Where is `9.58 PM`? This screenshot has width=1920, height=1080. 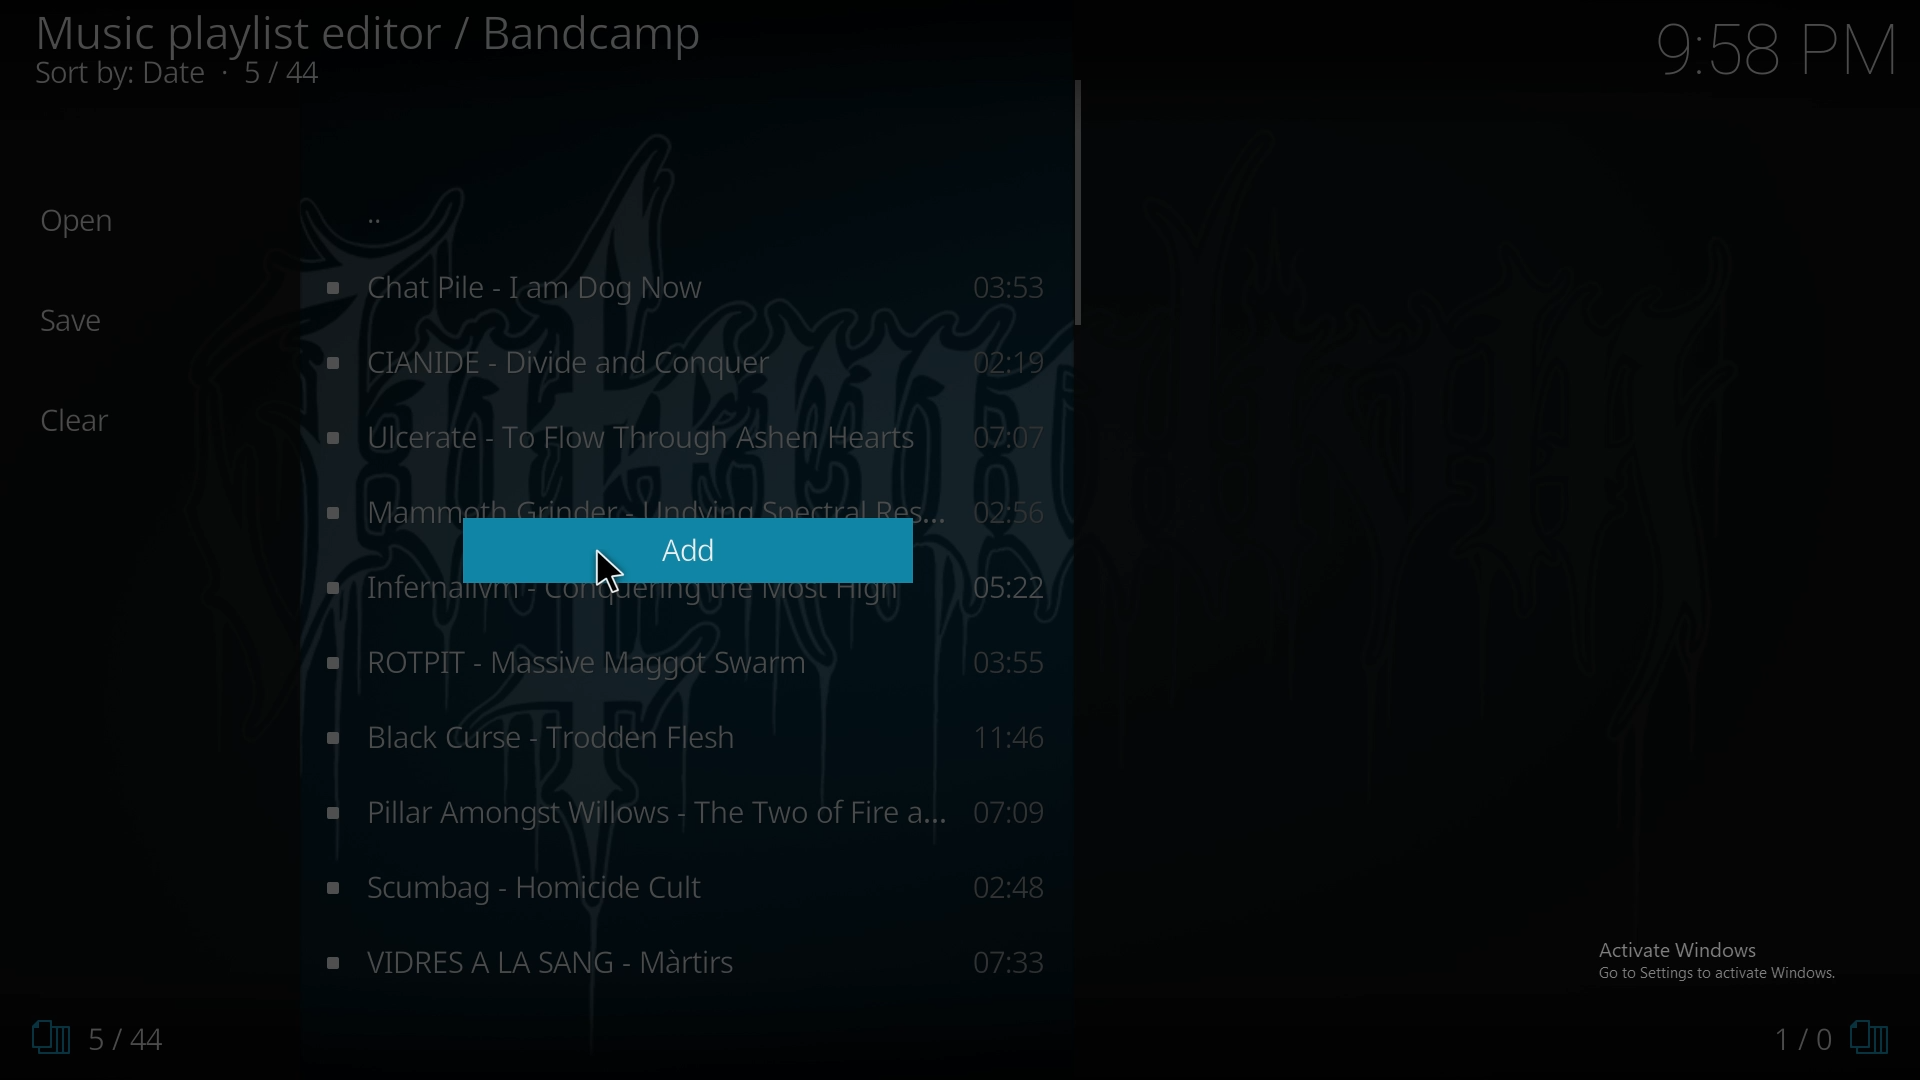 9.58 PM is located at coordinates (1775, 49).